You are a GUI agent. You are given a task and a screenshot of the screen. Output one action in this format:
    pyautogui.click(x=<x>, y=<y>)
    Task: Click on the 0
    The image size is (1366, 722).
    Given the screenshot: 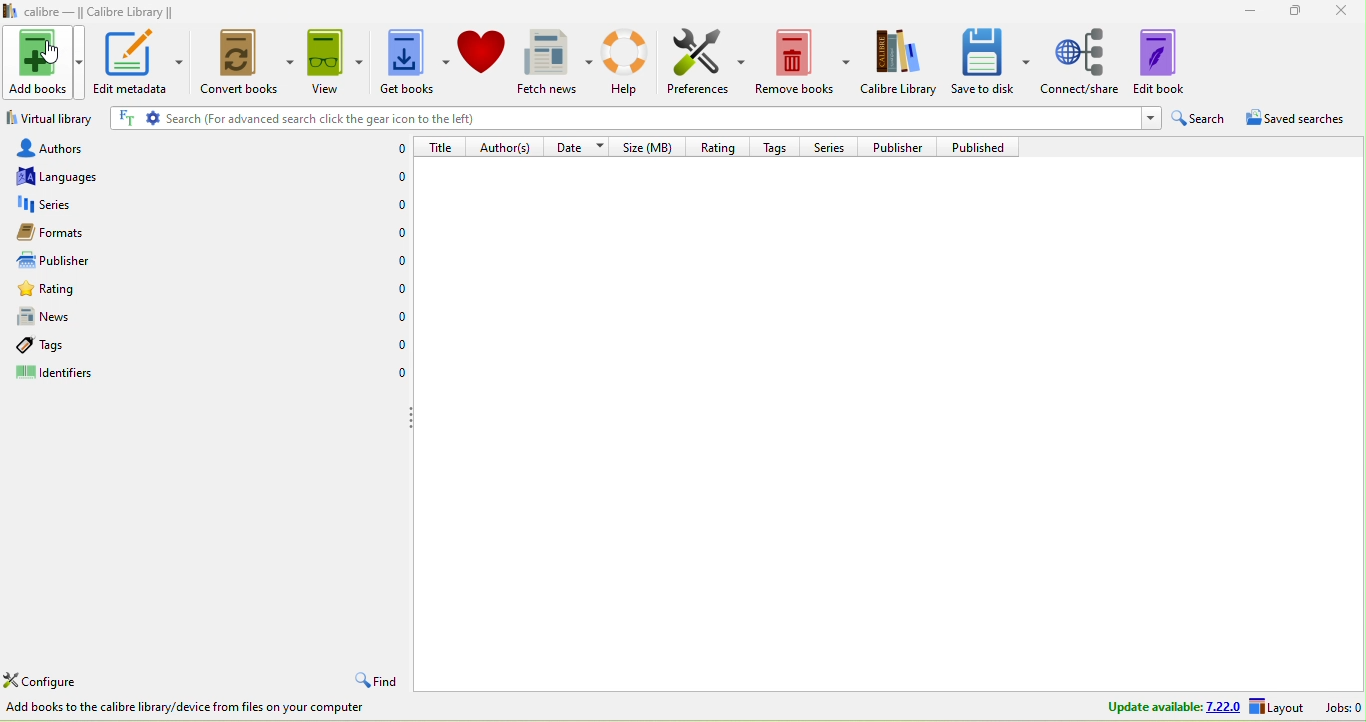 What is the action you would take?
    pyautogui.click(x=402, y=257)
    